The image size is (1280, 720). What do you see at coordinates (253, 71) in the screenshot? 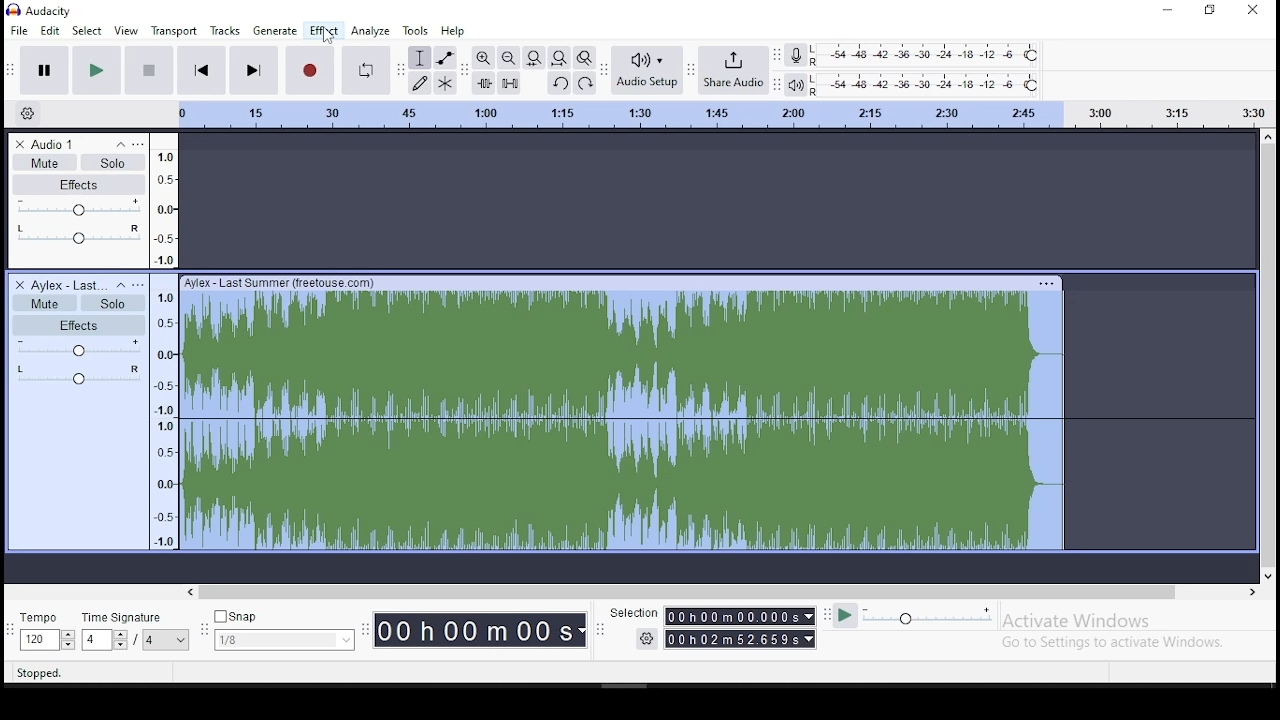
I see `skip to end` at bounding box center [253, 71].